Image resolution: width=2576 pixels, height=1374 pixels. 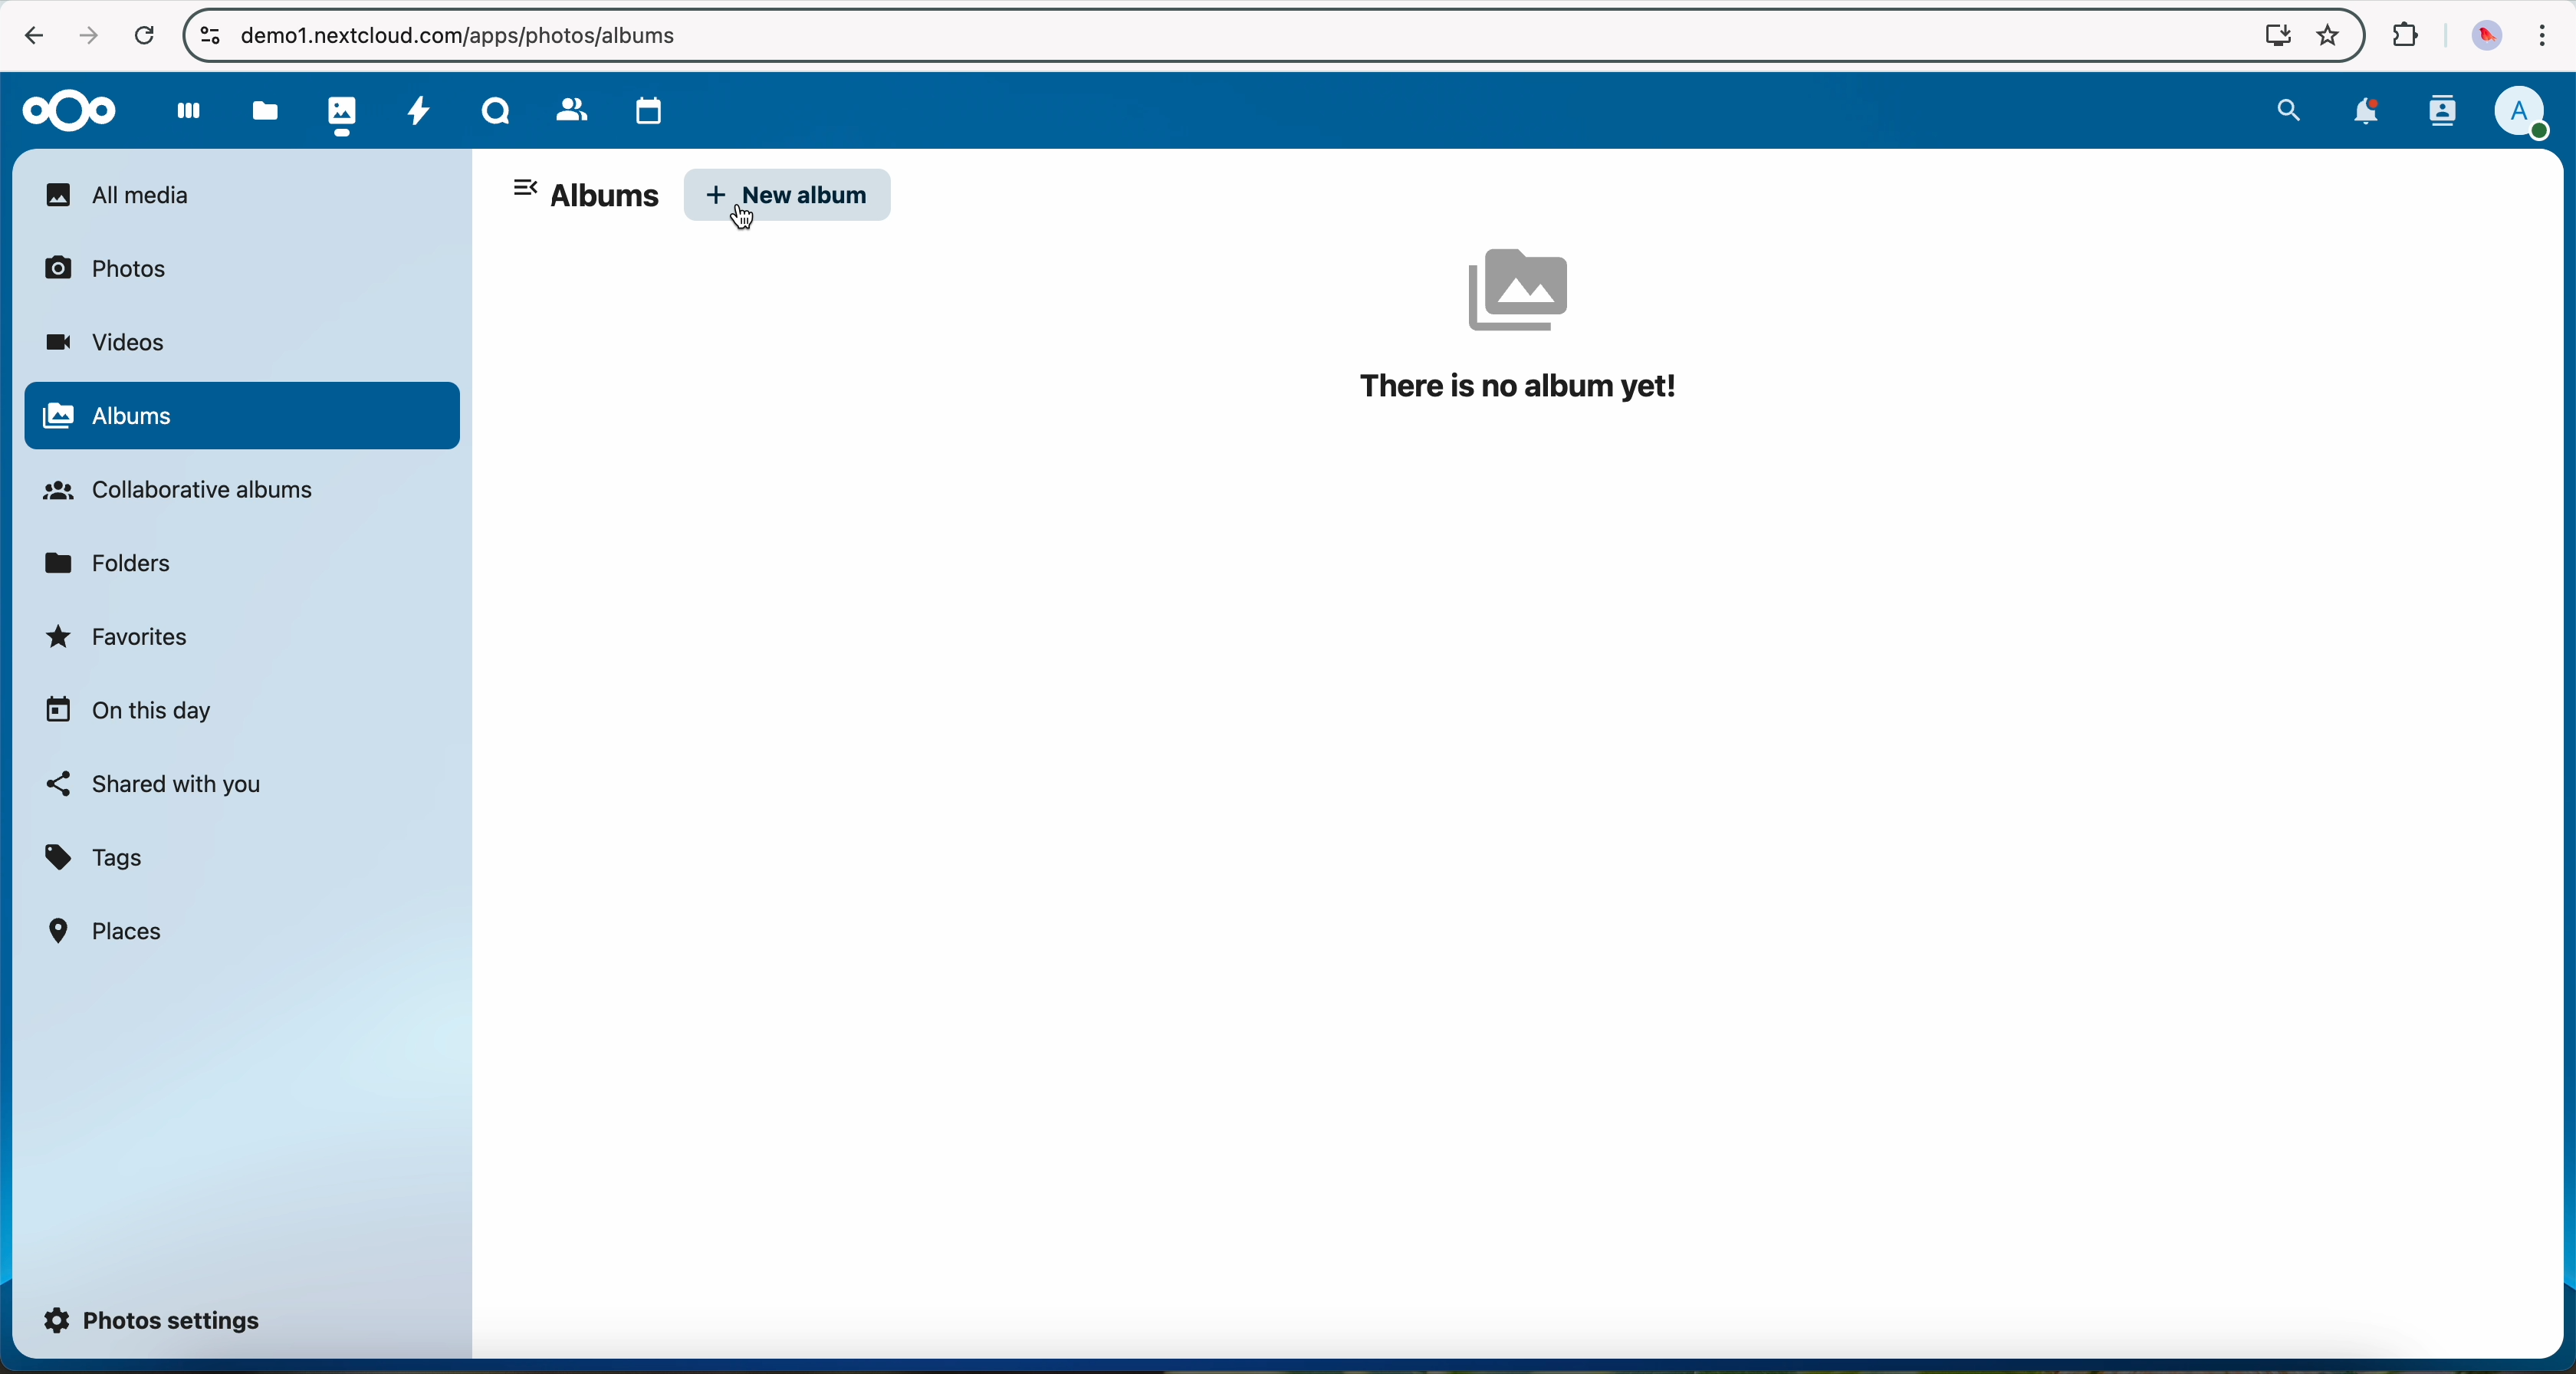 I want to click on navigate back, so click(x=26, y=33).